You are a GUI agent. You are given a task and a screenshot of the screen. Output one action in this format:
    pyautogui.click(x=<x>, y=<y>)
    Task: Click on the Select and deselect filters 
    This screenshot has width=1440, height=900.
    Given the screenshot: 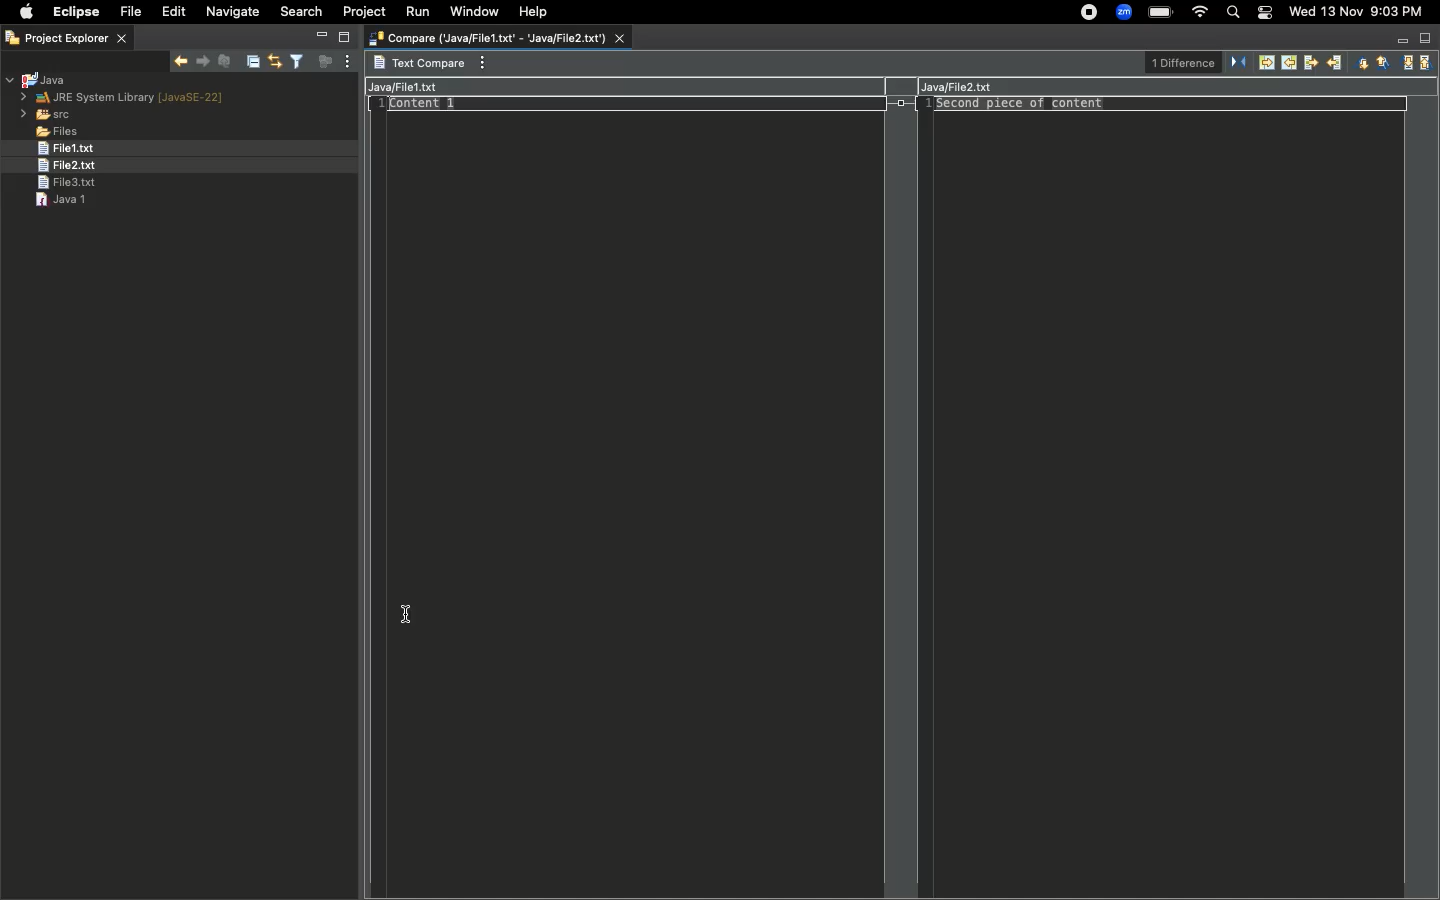 What is the action you would take?
    pyautogui.click(x=295, y=62)
    